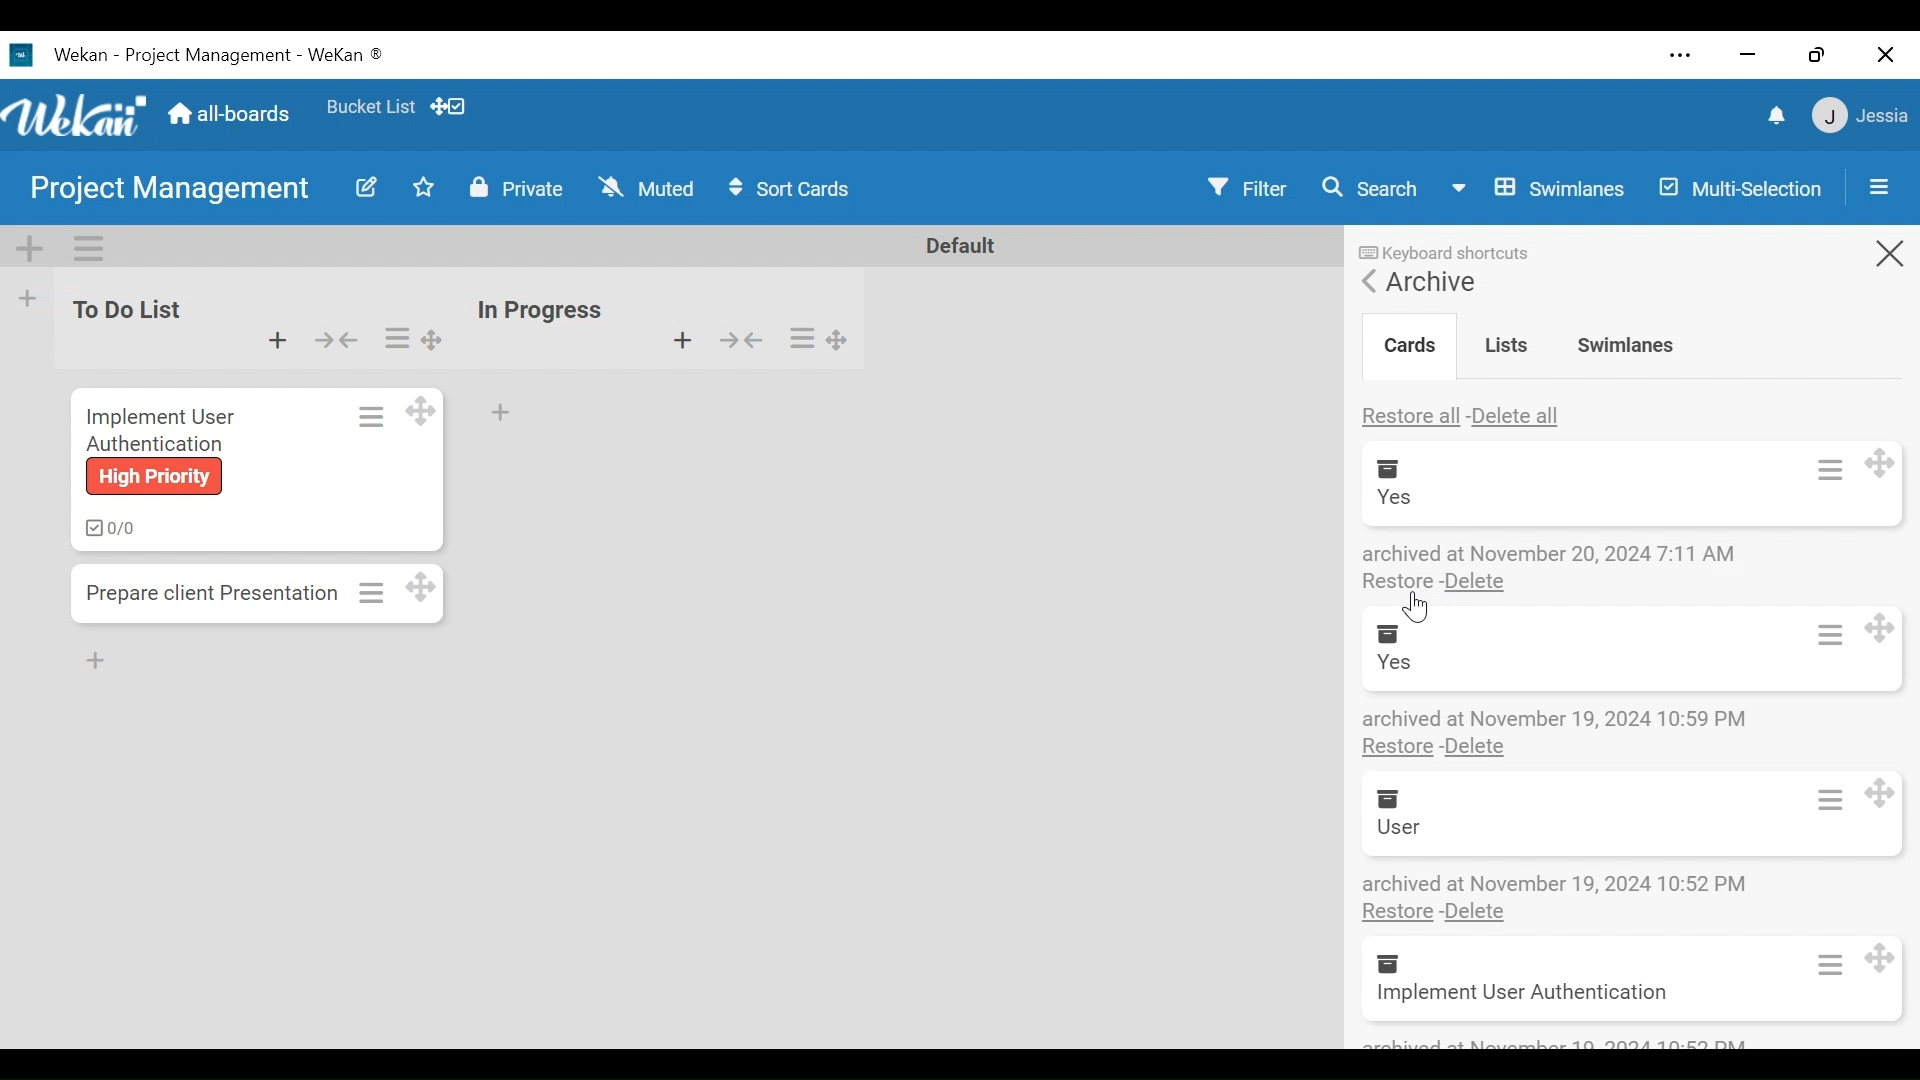  Describe the element at coordinates (1886, 626) in the screenshot. I see `Desktop drag handles` at that location.